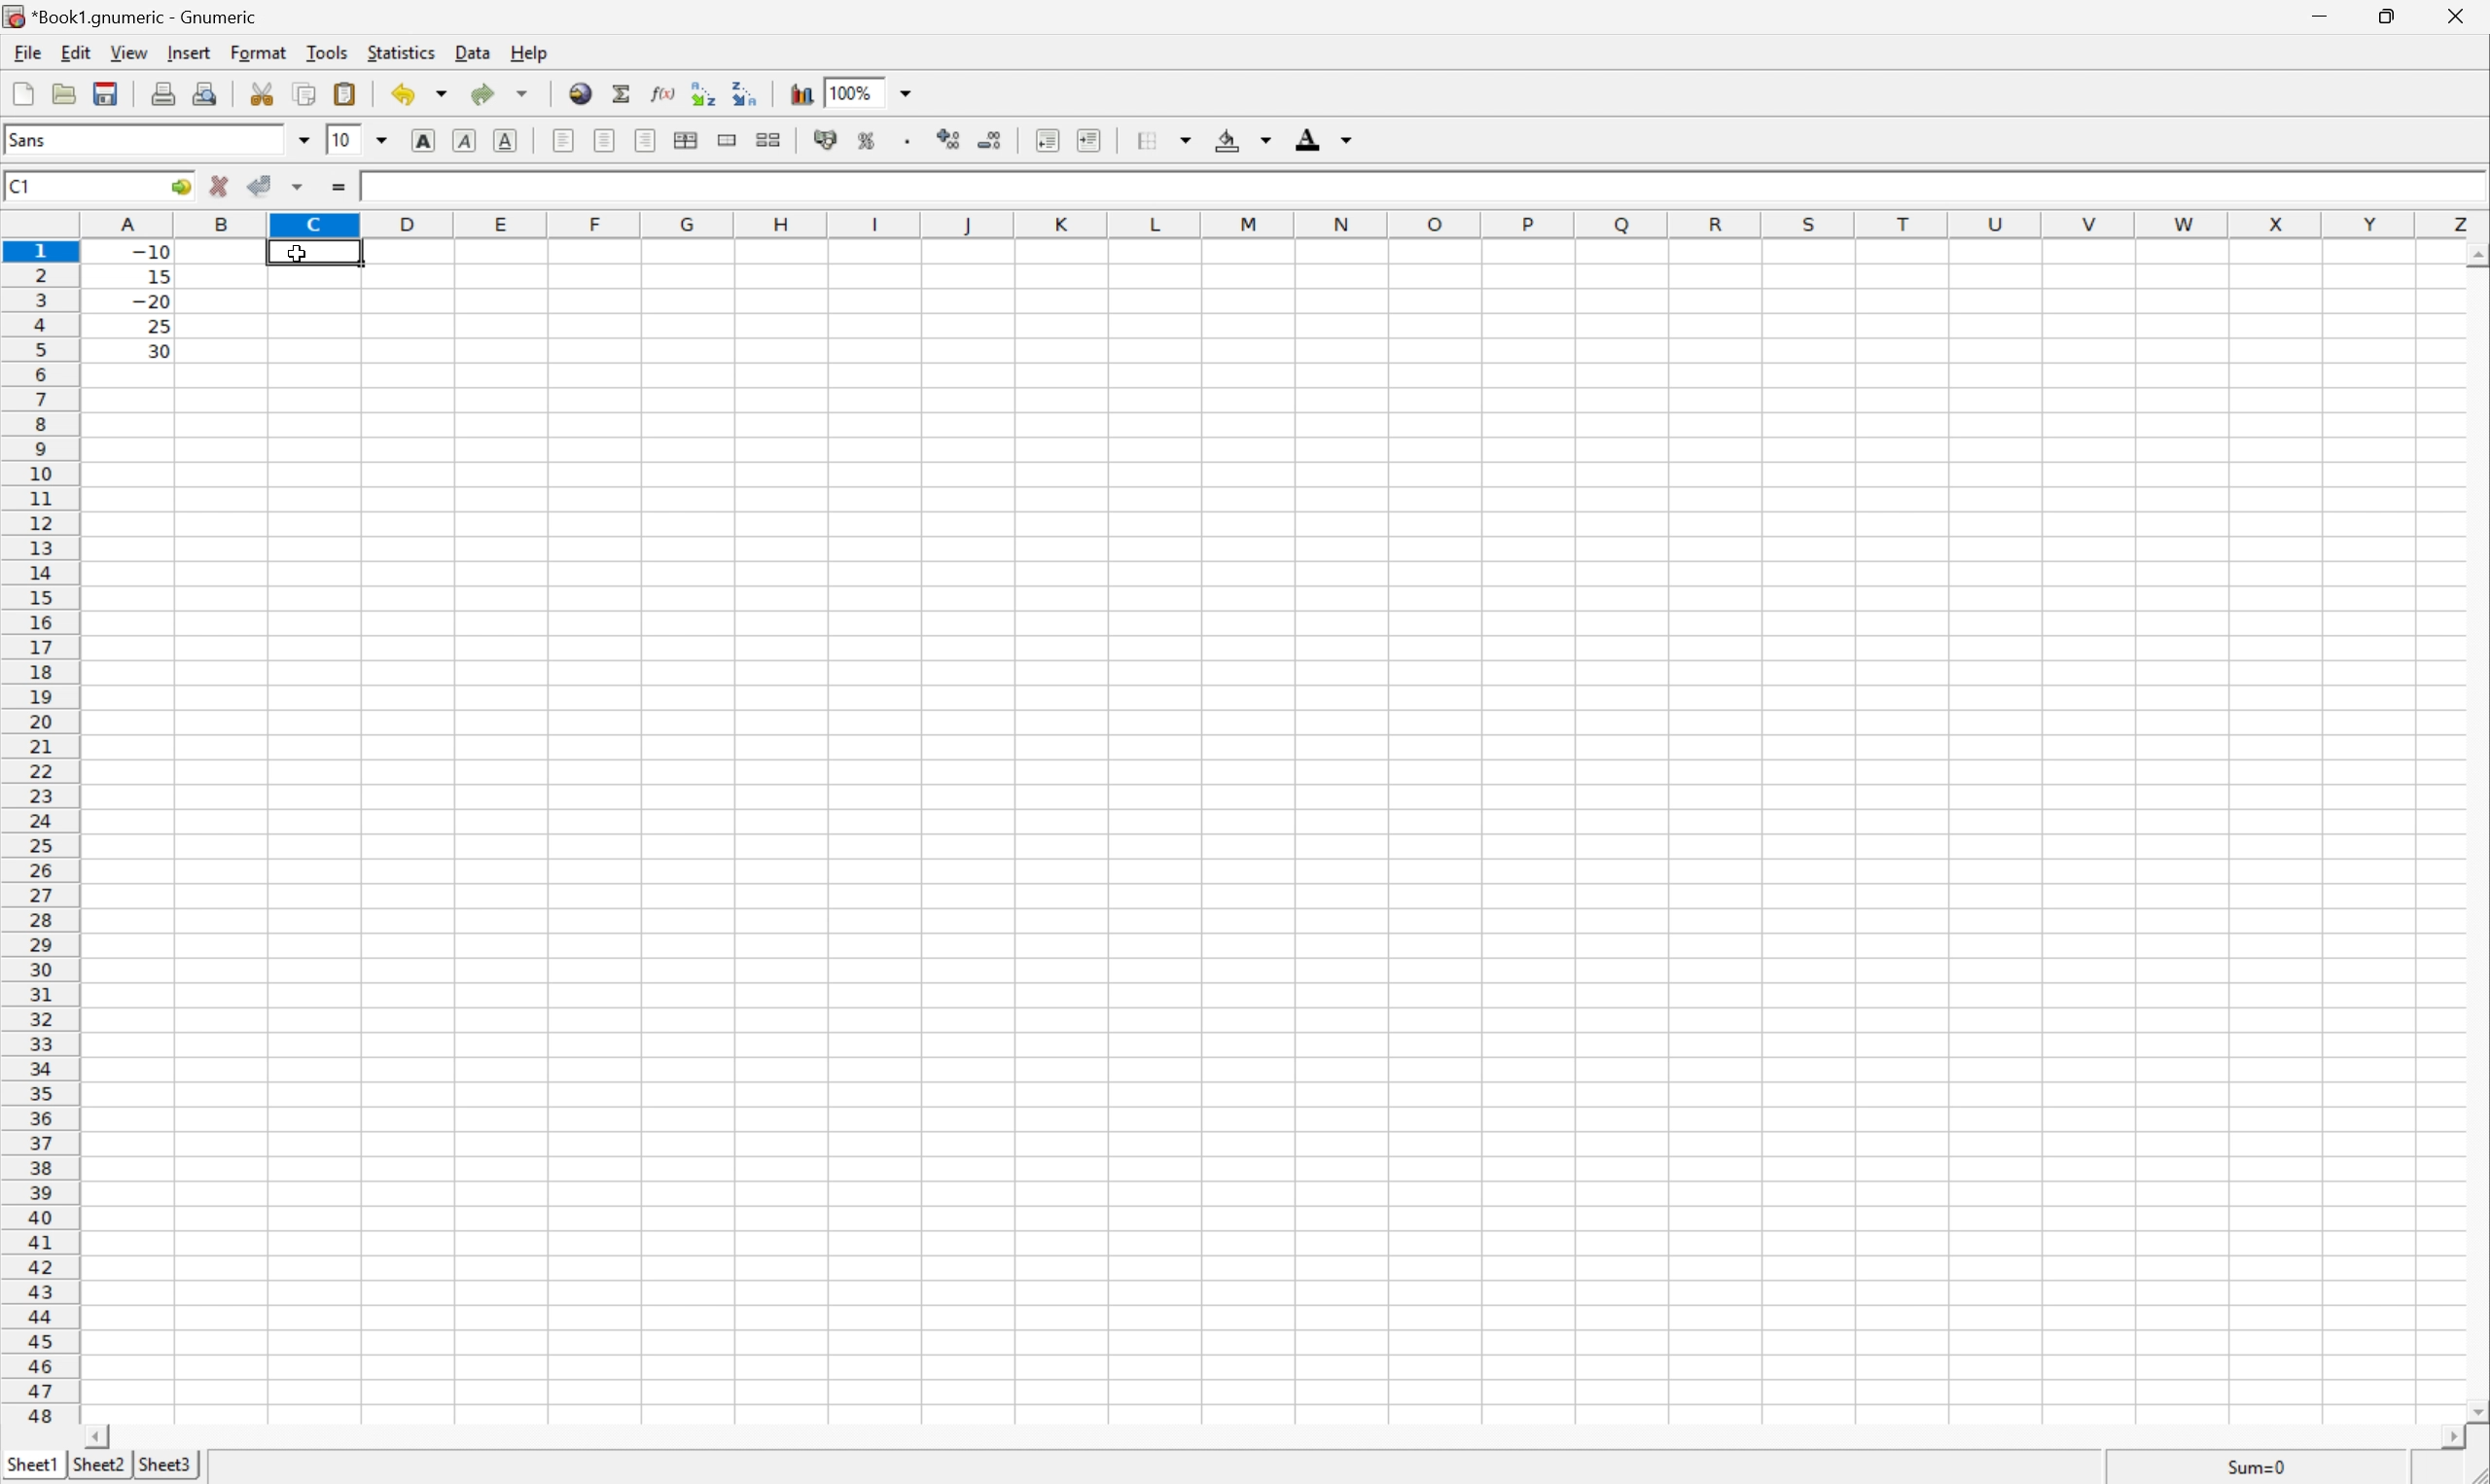 This screenshot has width=2490, height=1484. I want to click on Drop Down, so click(302, 140).